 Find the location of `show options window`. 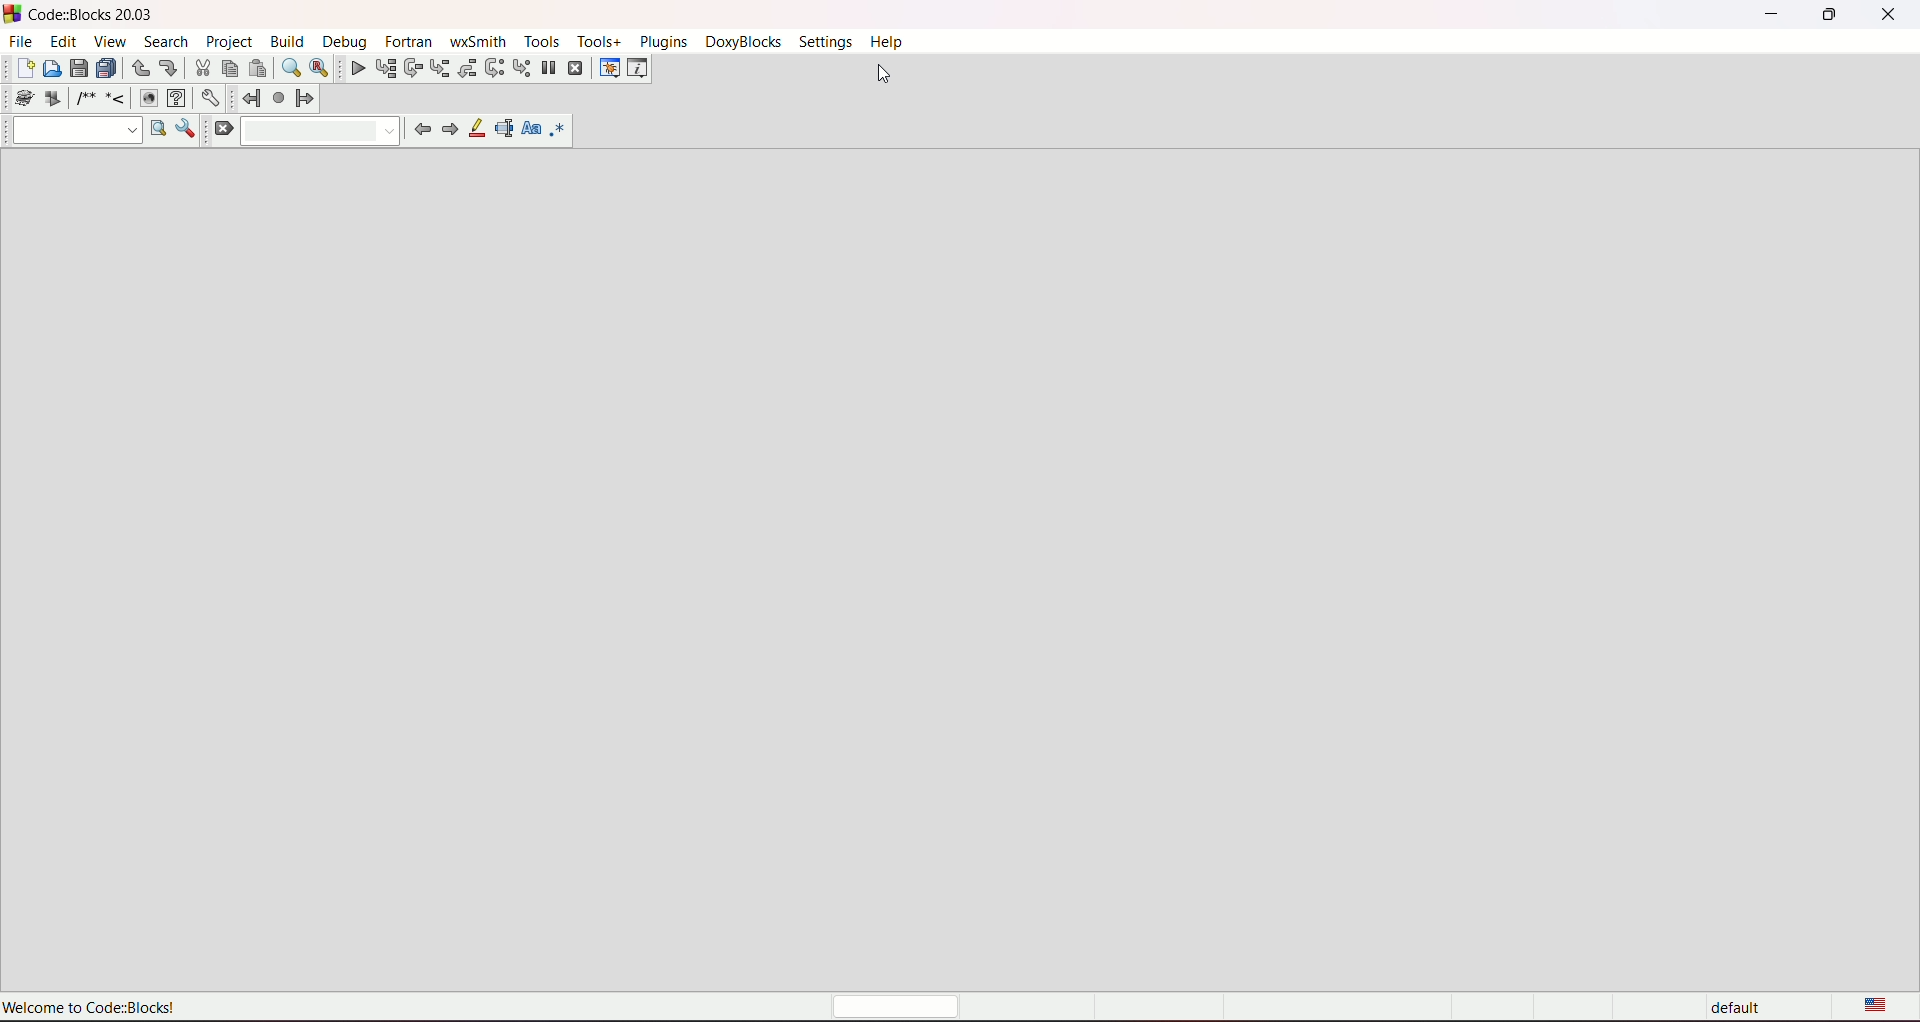

show options window is located at coordinates (188, 130).